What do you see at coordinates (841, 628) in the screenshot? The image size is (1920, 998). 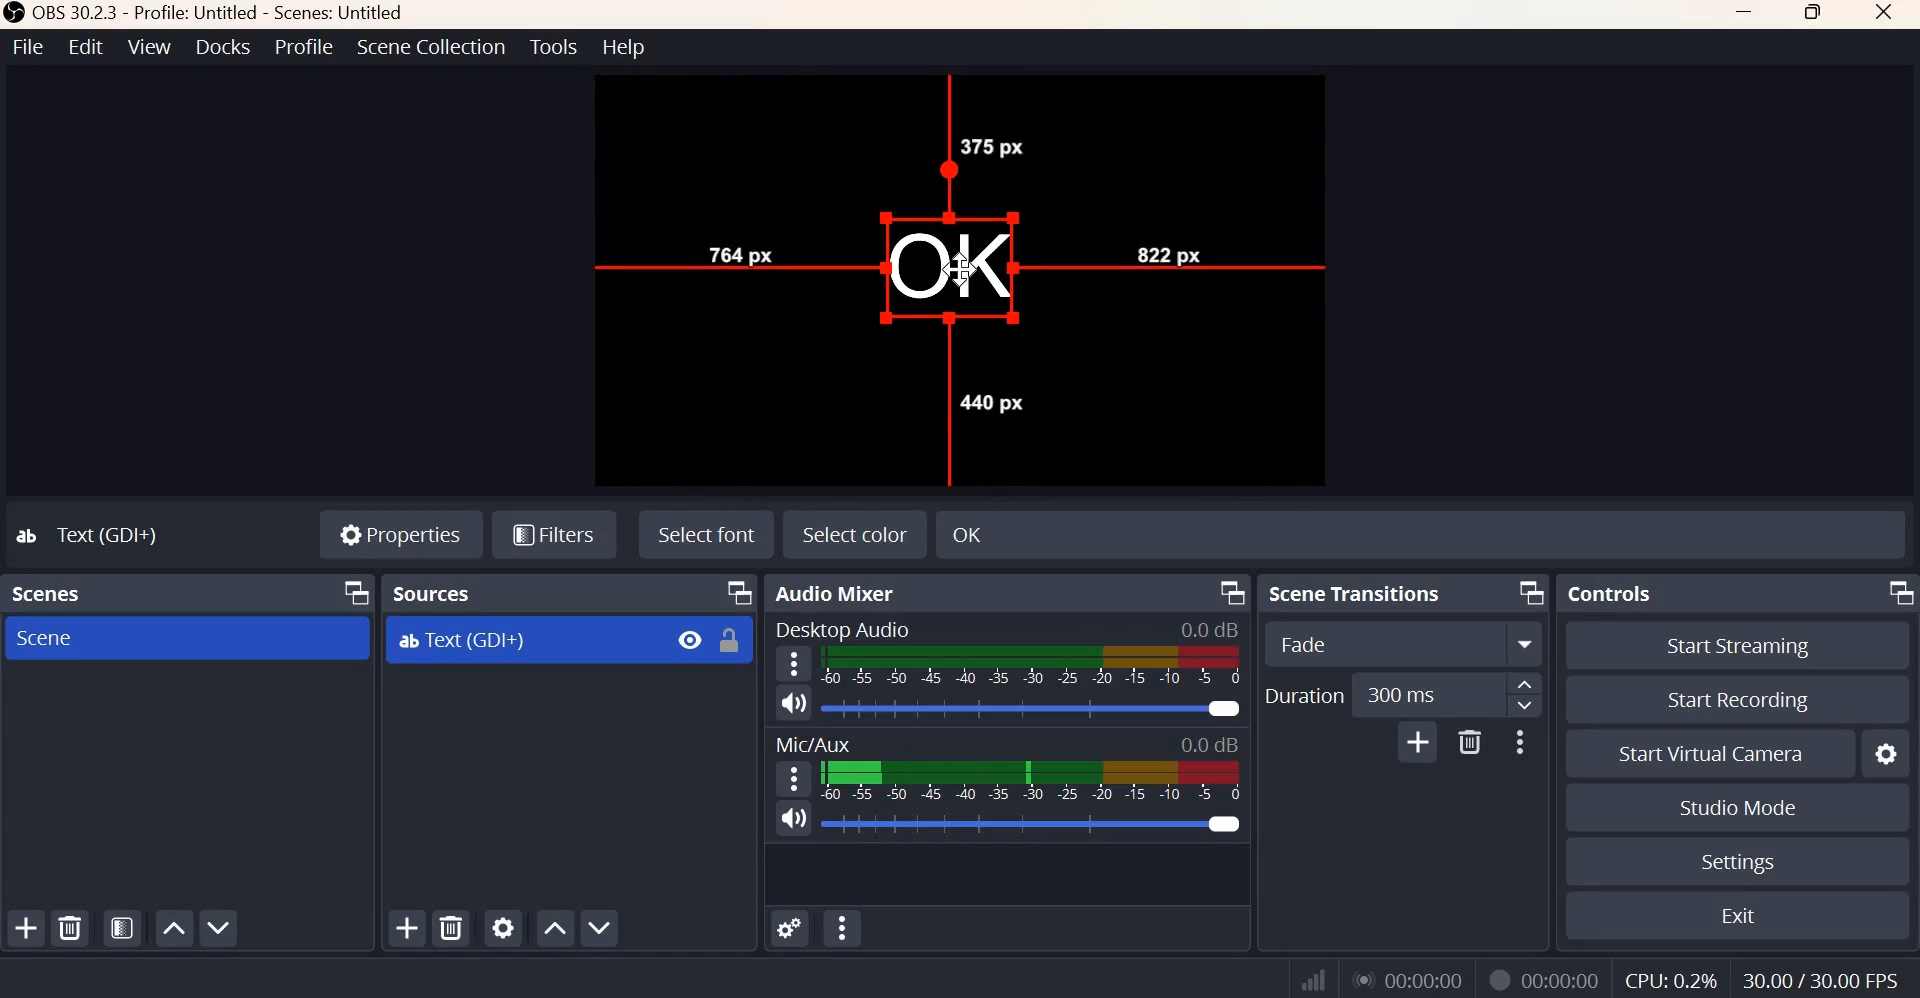 I see `Desktop Audio` at bounding box center [841, 628].